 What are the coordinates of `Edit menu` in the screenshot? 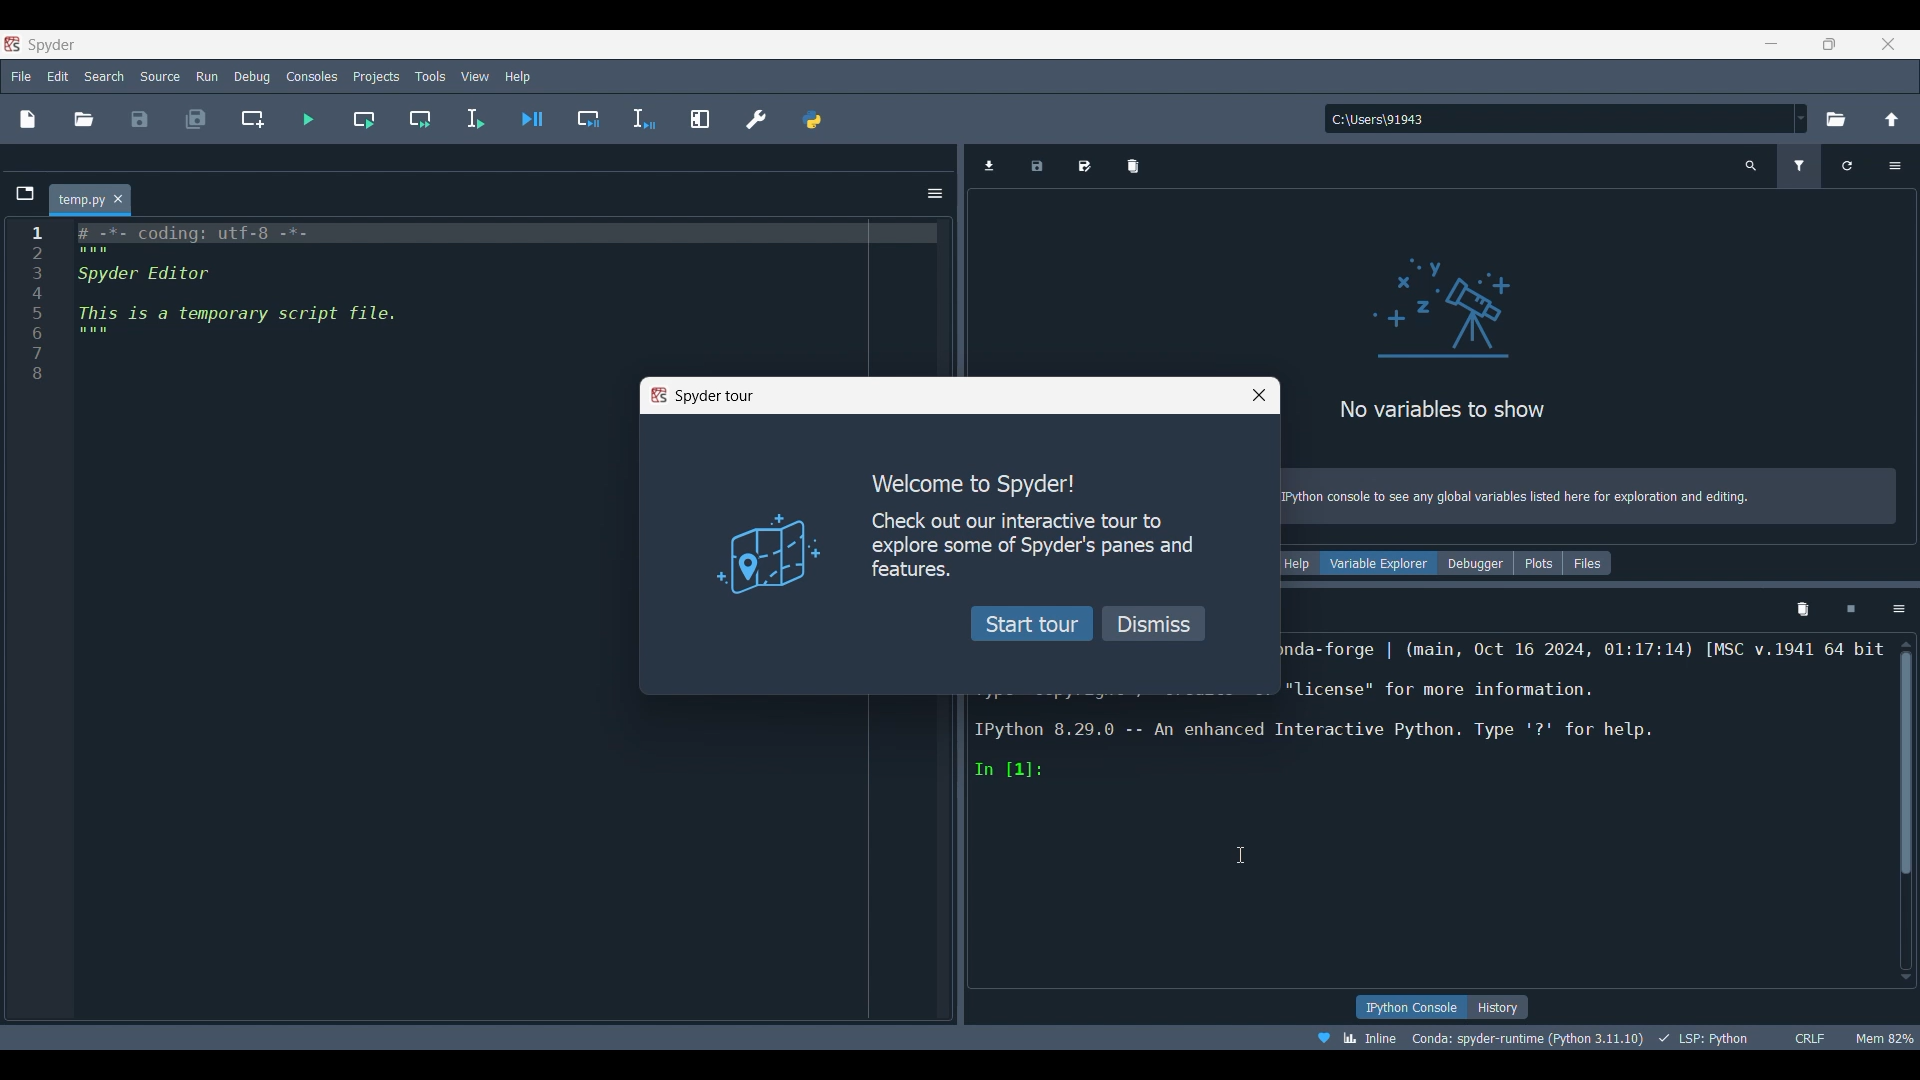 It's located at (58, 77).